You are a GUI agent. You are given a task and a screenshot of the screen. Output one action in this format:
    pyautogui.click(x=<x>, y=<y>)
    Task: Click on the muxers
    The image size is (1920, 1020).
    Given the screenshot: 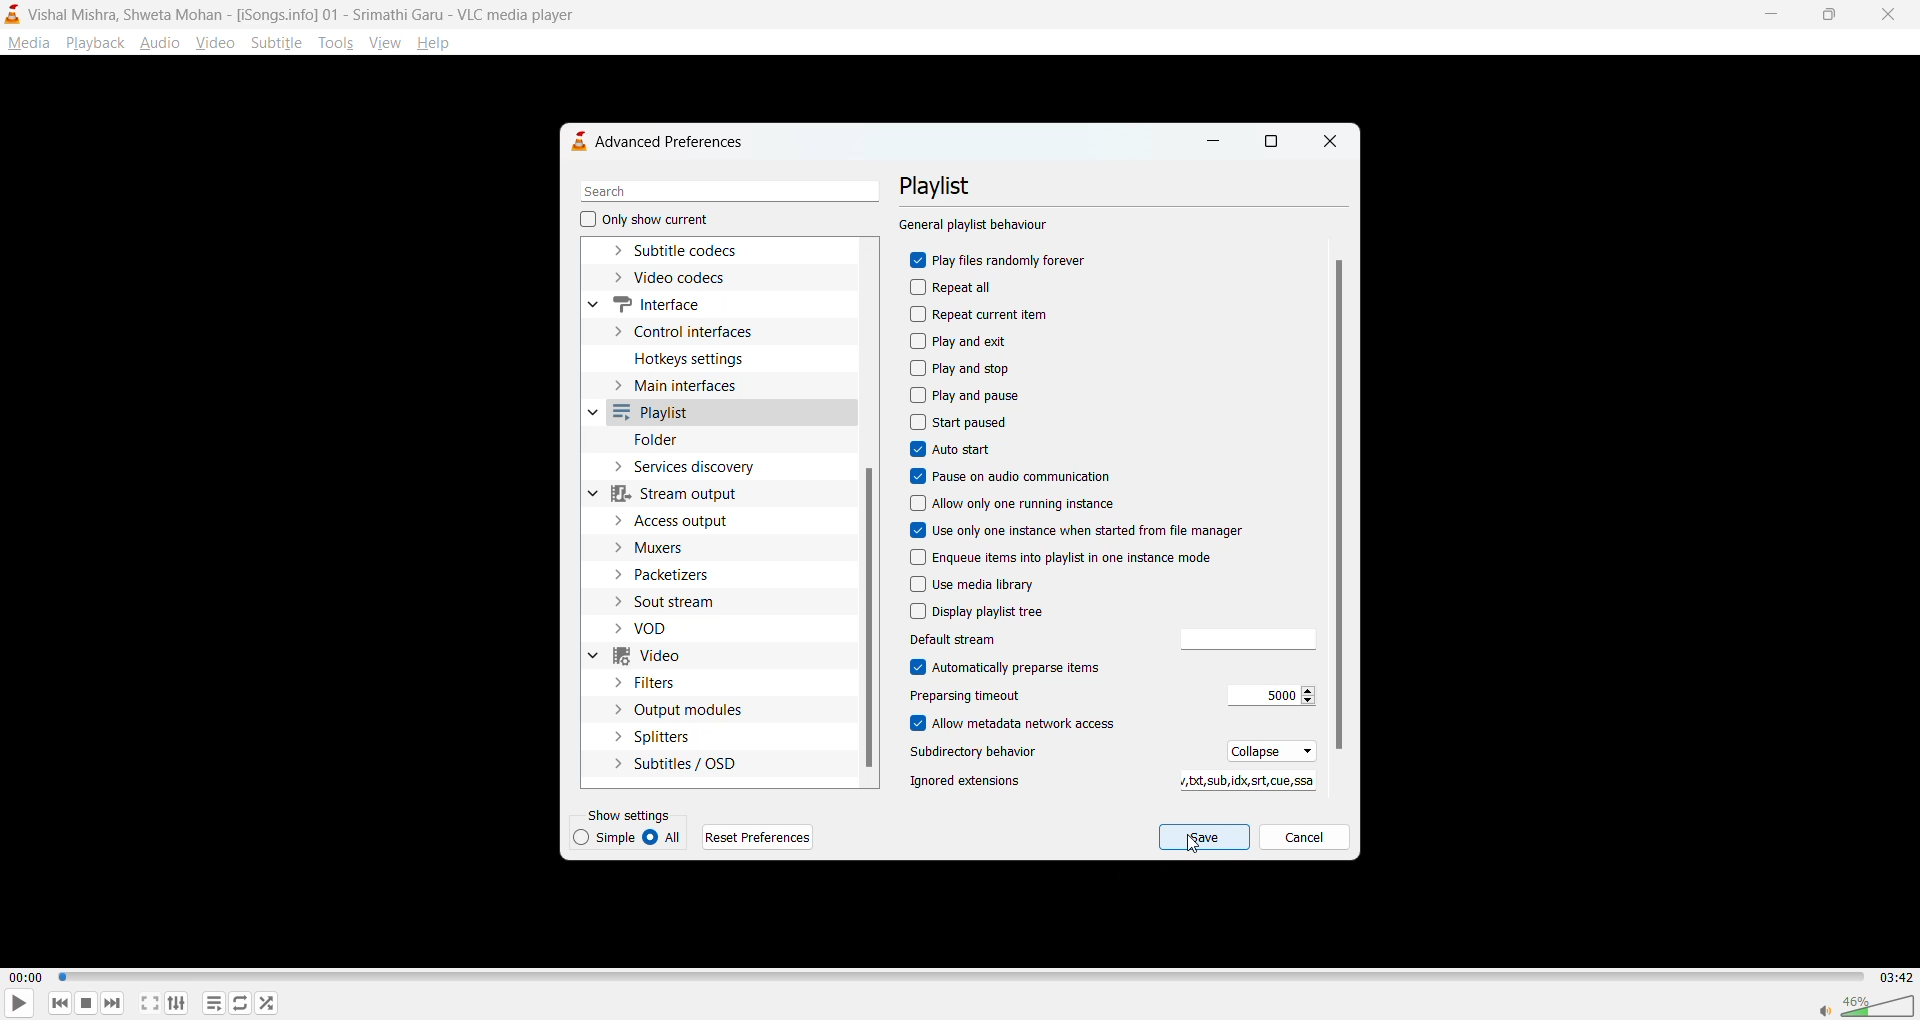 What is the action you would take?
    pyautogui.click(x=667, y=549)
    